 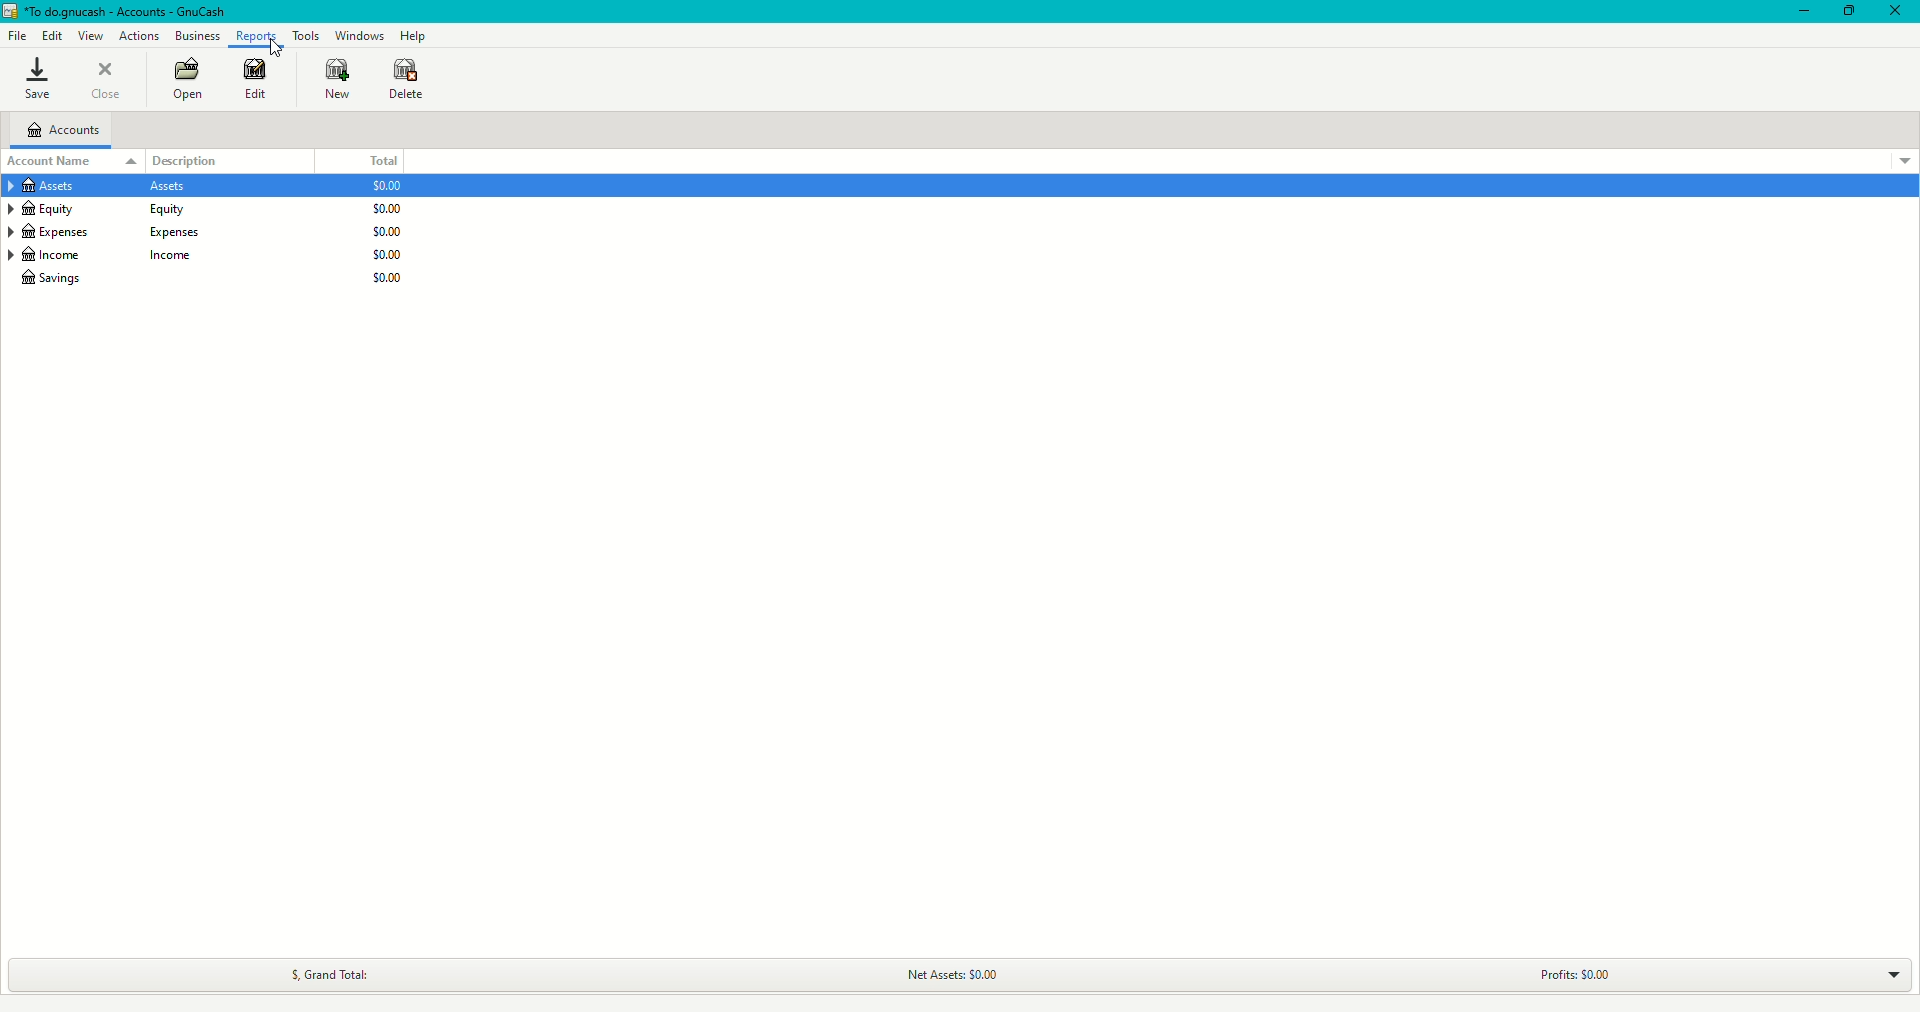 I want to click on New, so click(x=340, y=81).